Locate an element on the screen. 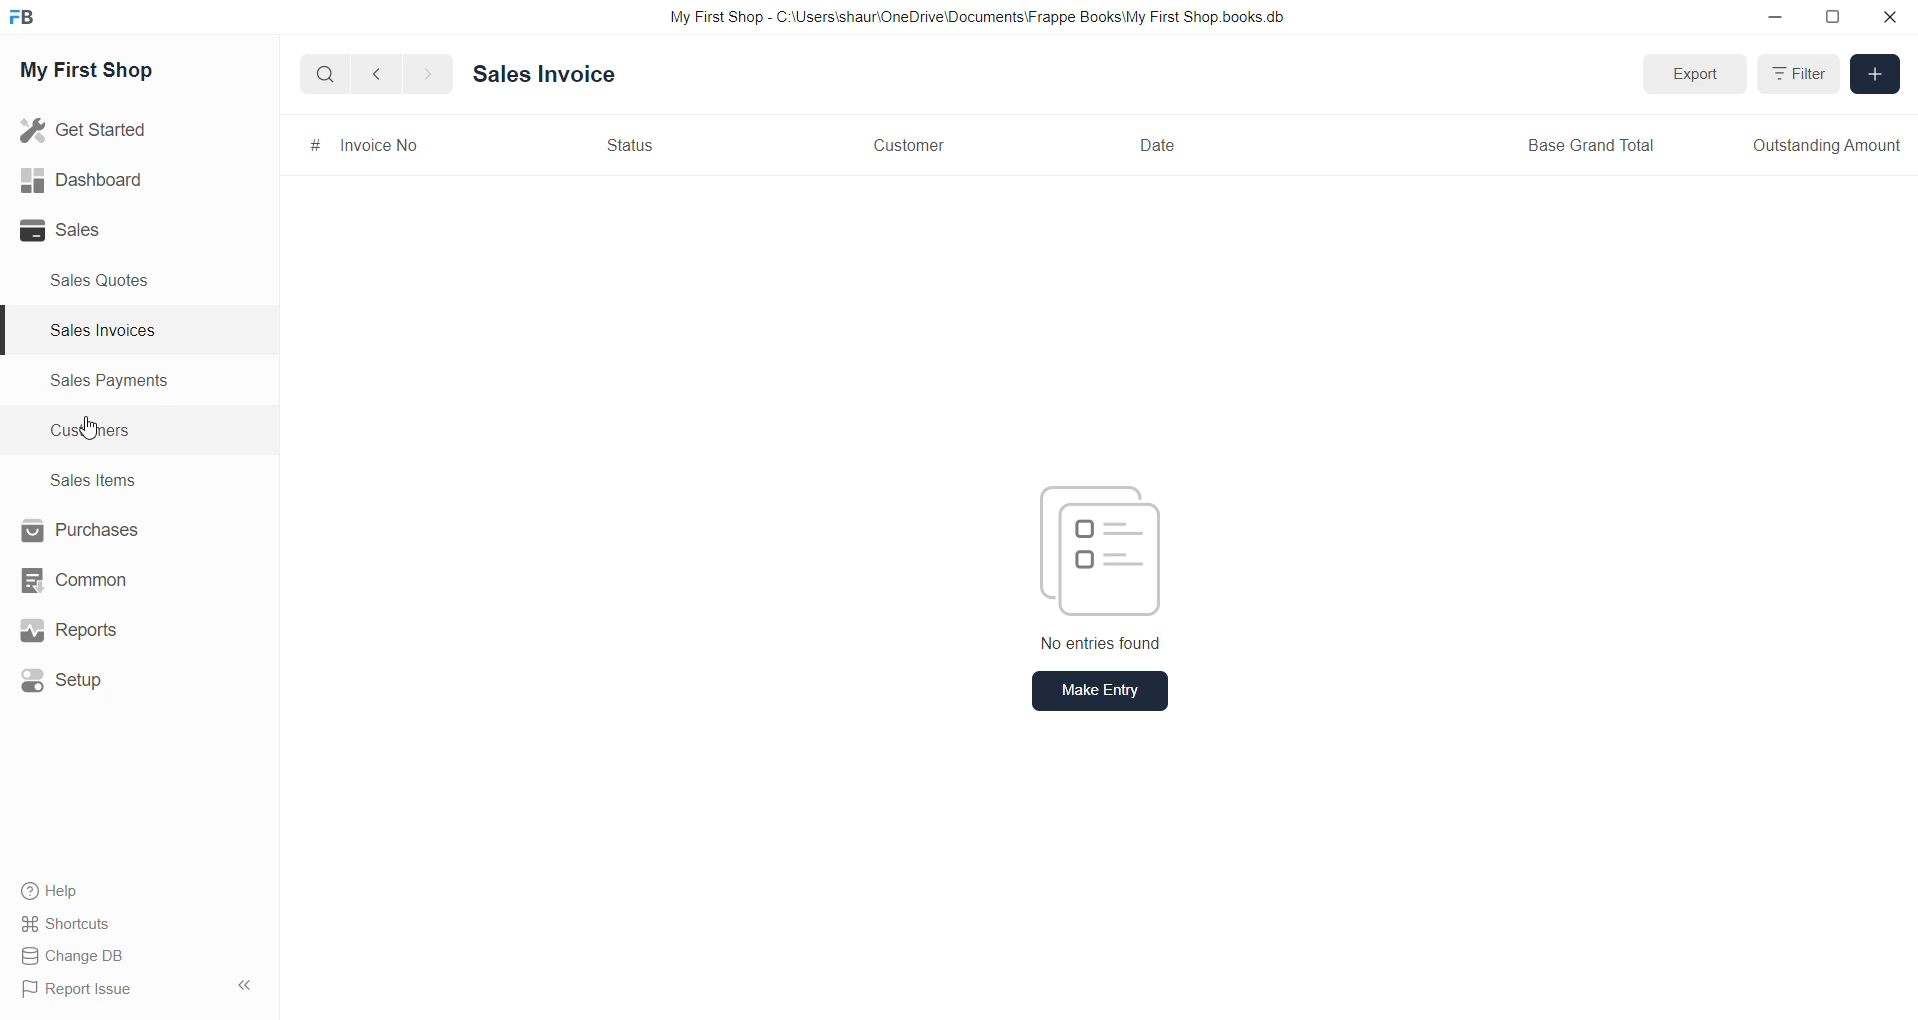  Common is located at coordinates (78, 581).